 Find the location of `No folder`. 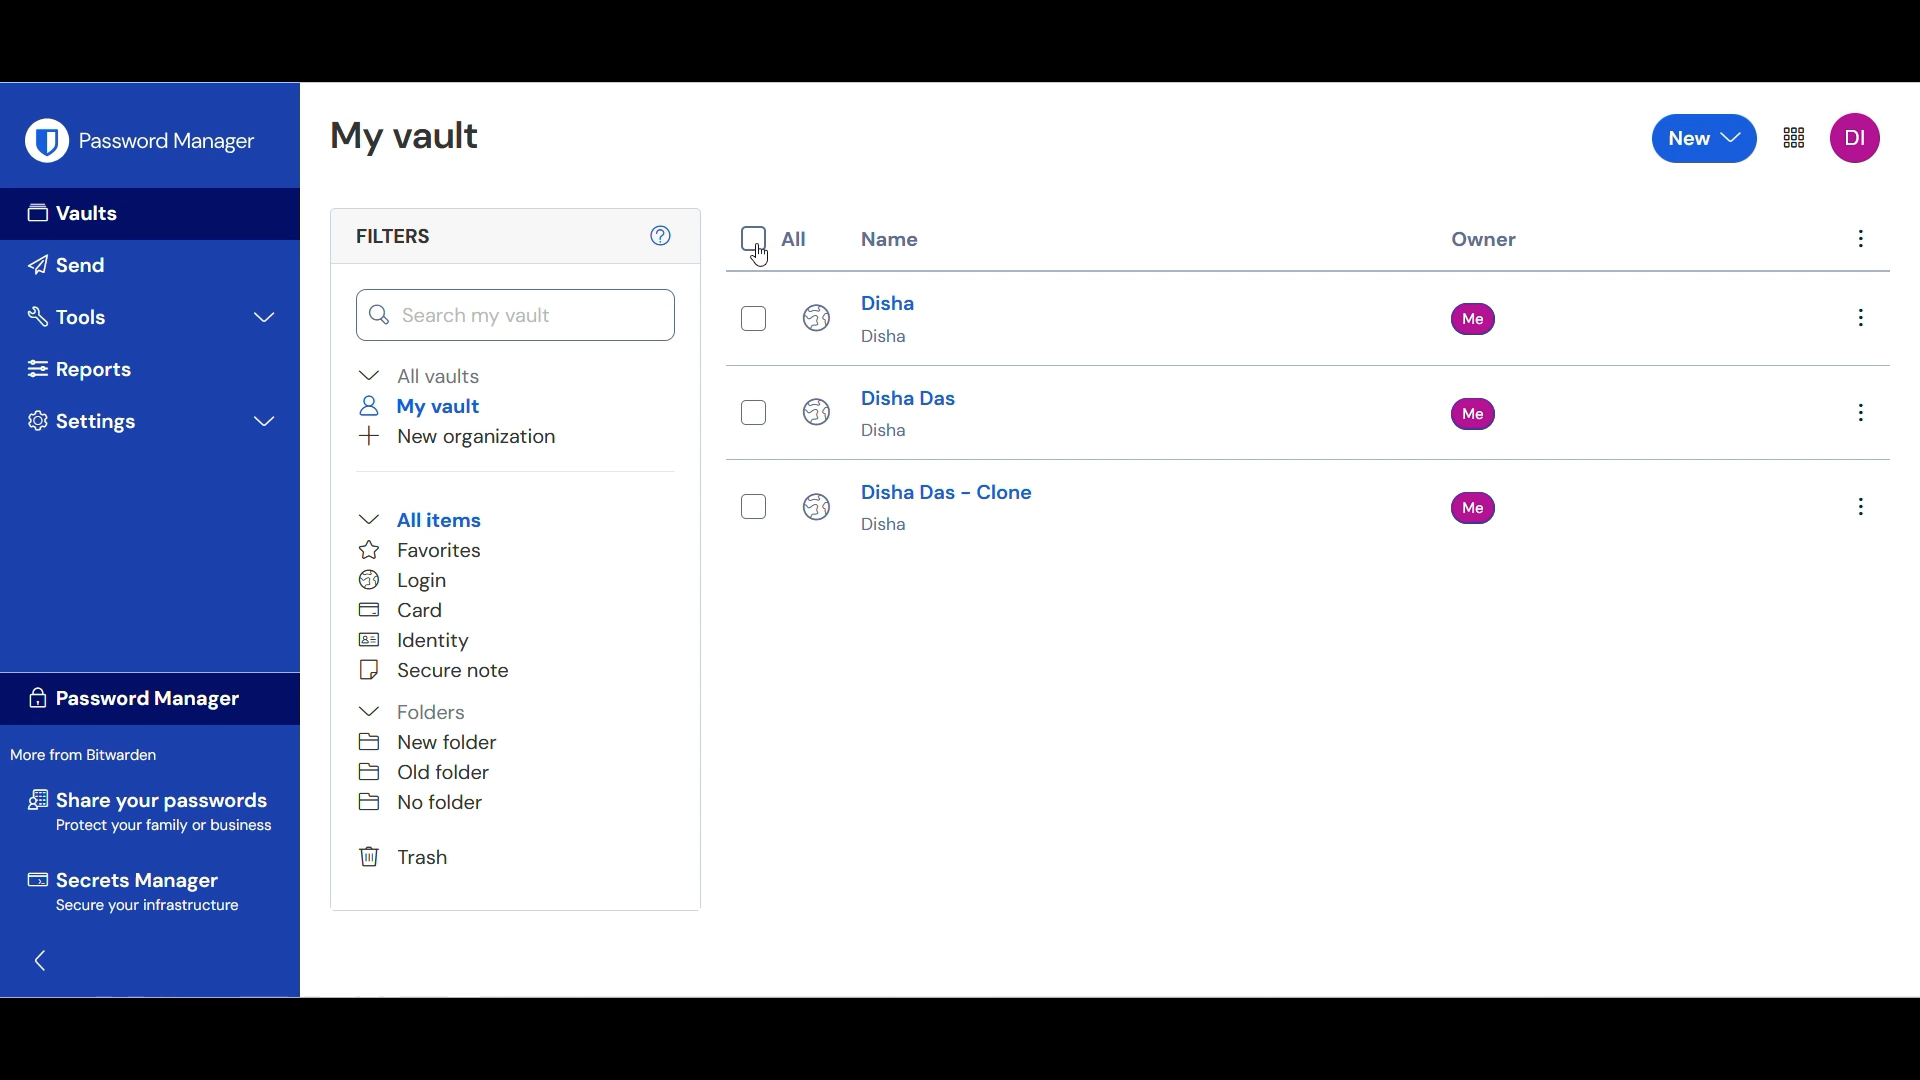

No folder is located at coordinates (418, 806).